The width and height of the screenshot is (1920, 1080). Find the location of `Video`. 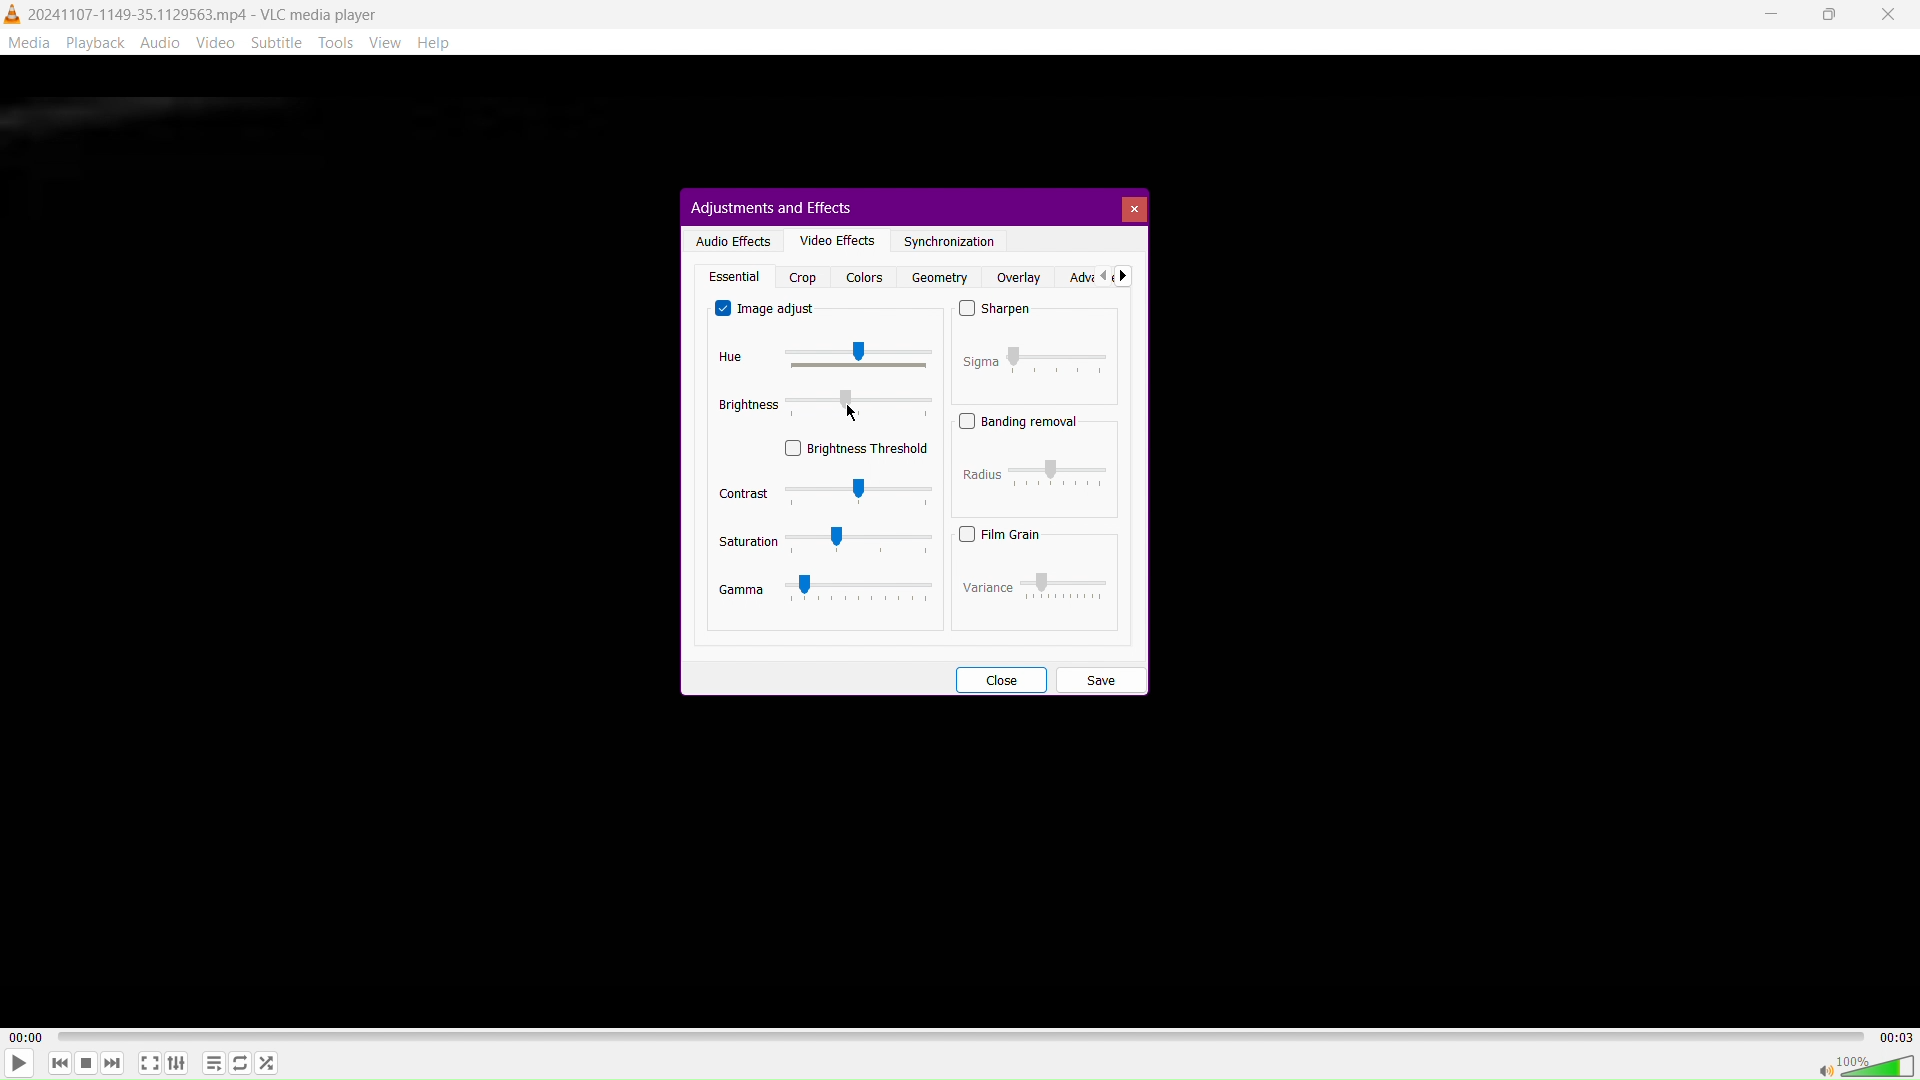

Video is located at coordinates (219, 42).